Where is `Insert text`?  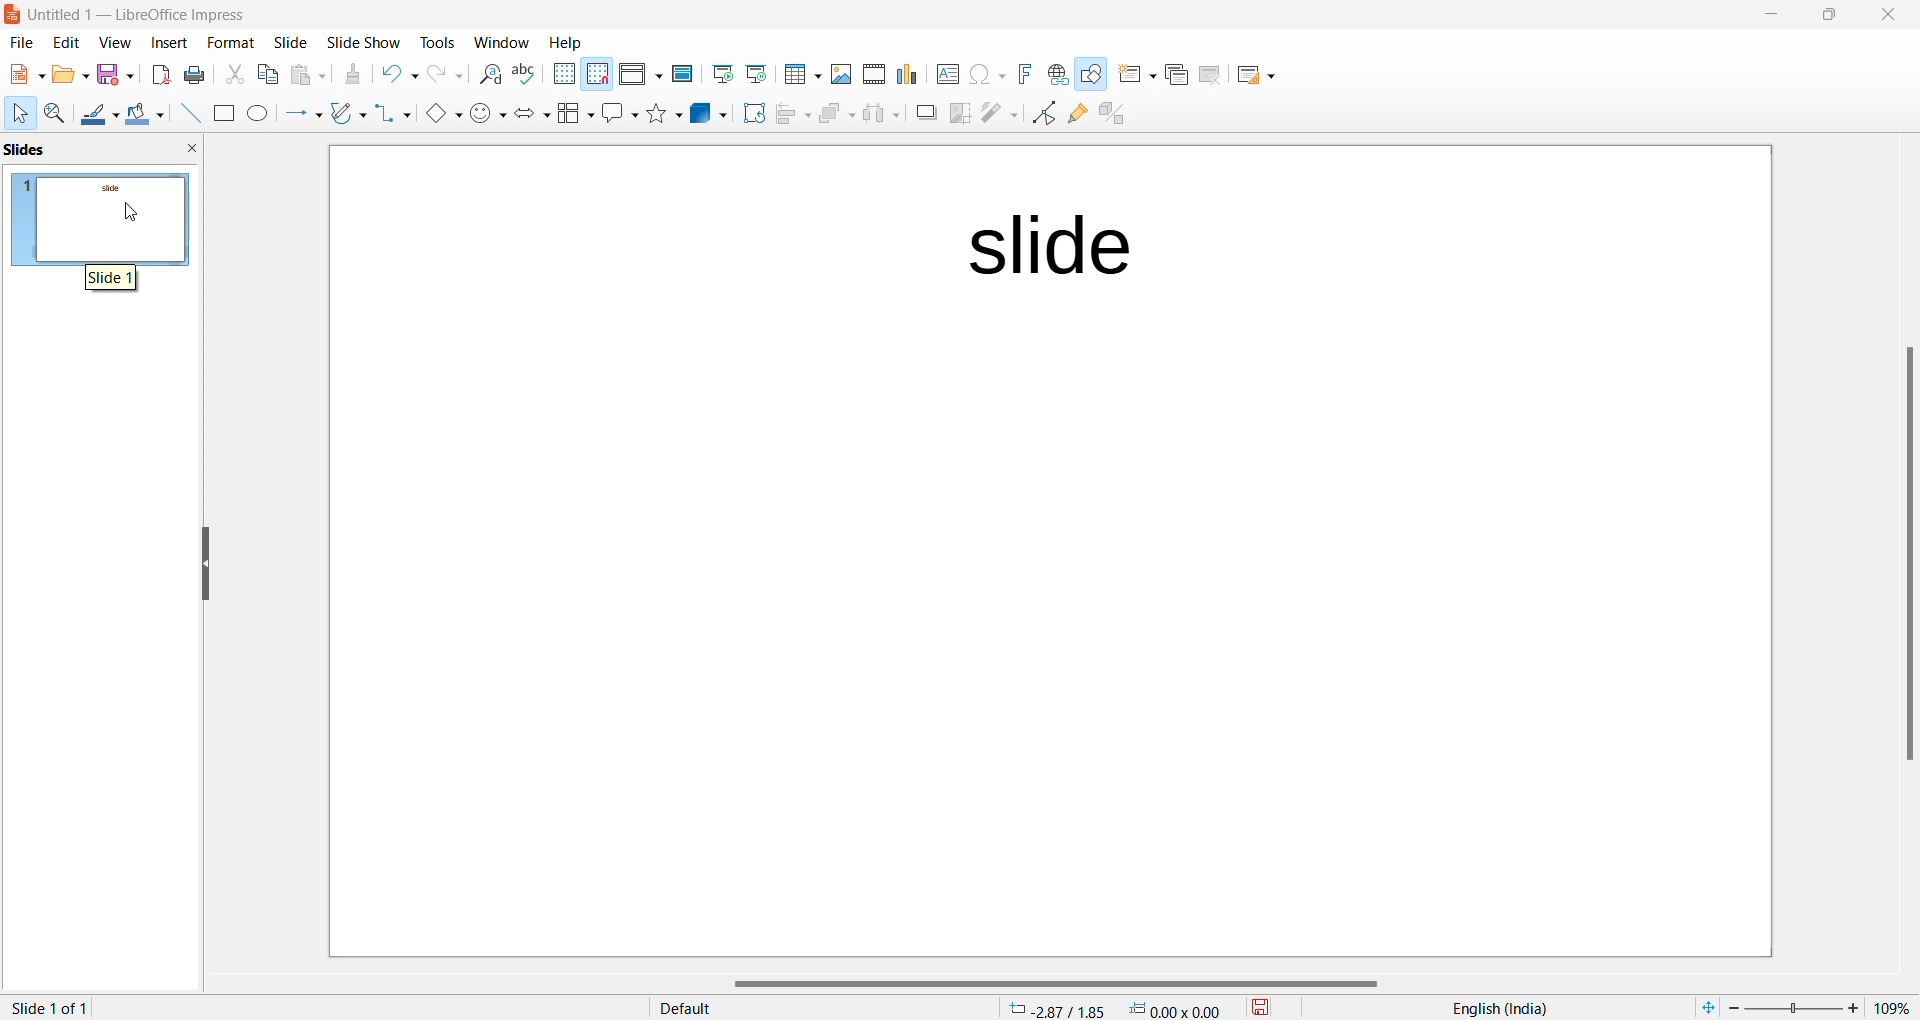 Insert text is located at coordinates (940, 73).